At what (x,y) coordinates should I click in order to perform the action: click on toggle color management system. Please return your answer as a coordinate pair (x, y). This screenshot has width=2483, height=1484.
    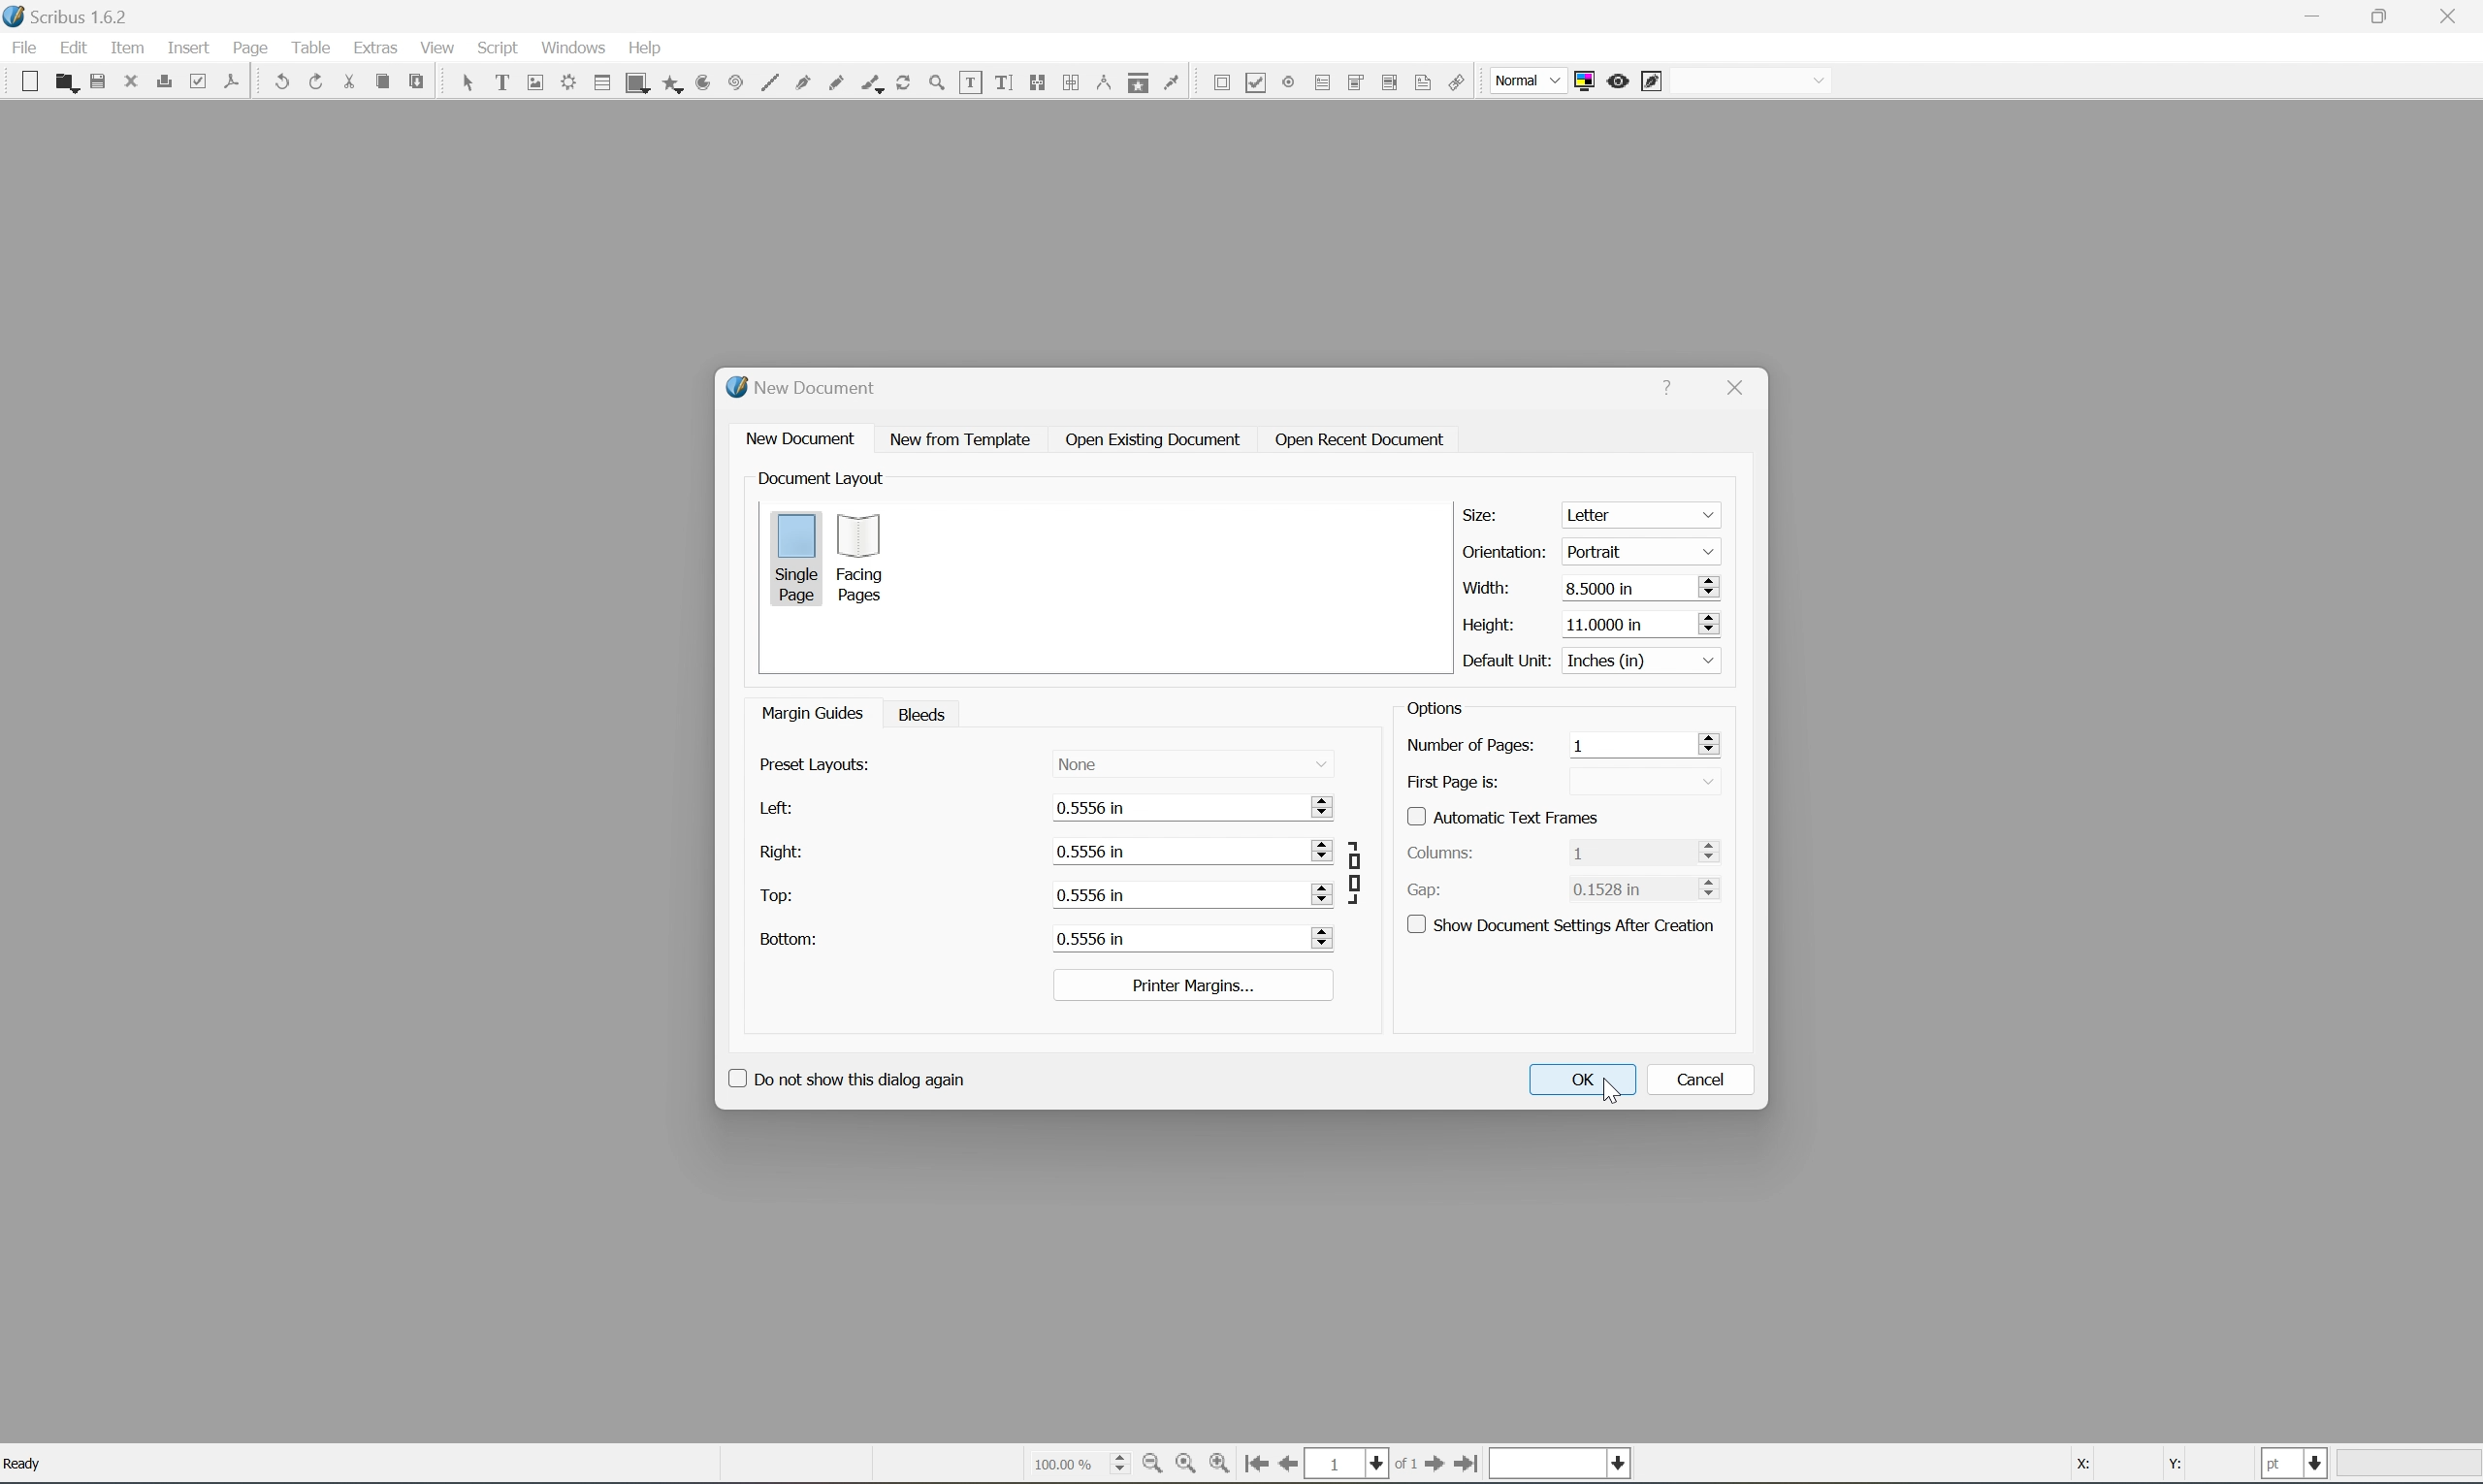
    Looking at the image, I should click on (1584, 80).